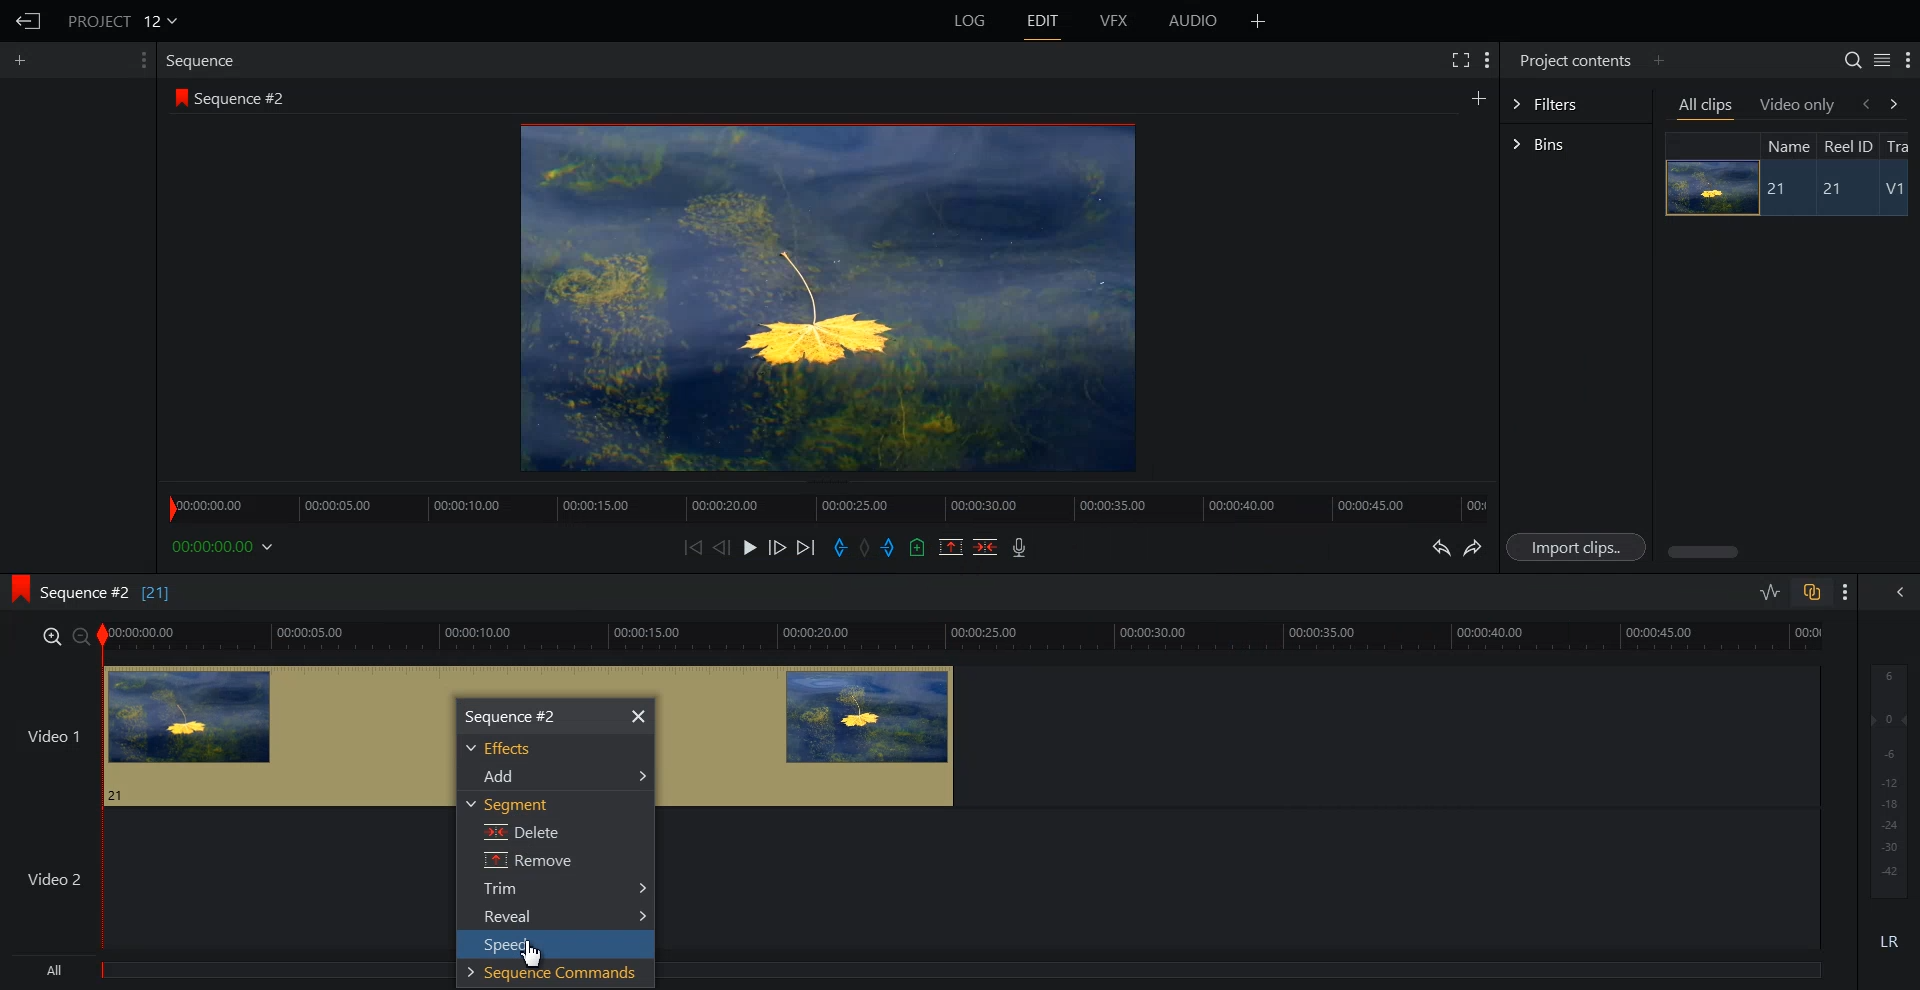 This screenshot has width=1920, height=990. What do you see at coordinates (512, 715) in the screenshot?
I see `Sequence #2` at bounding box center [512, 715].